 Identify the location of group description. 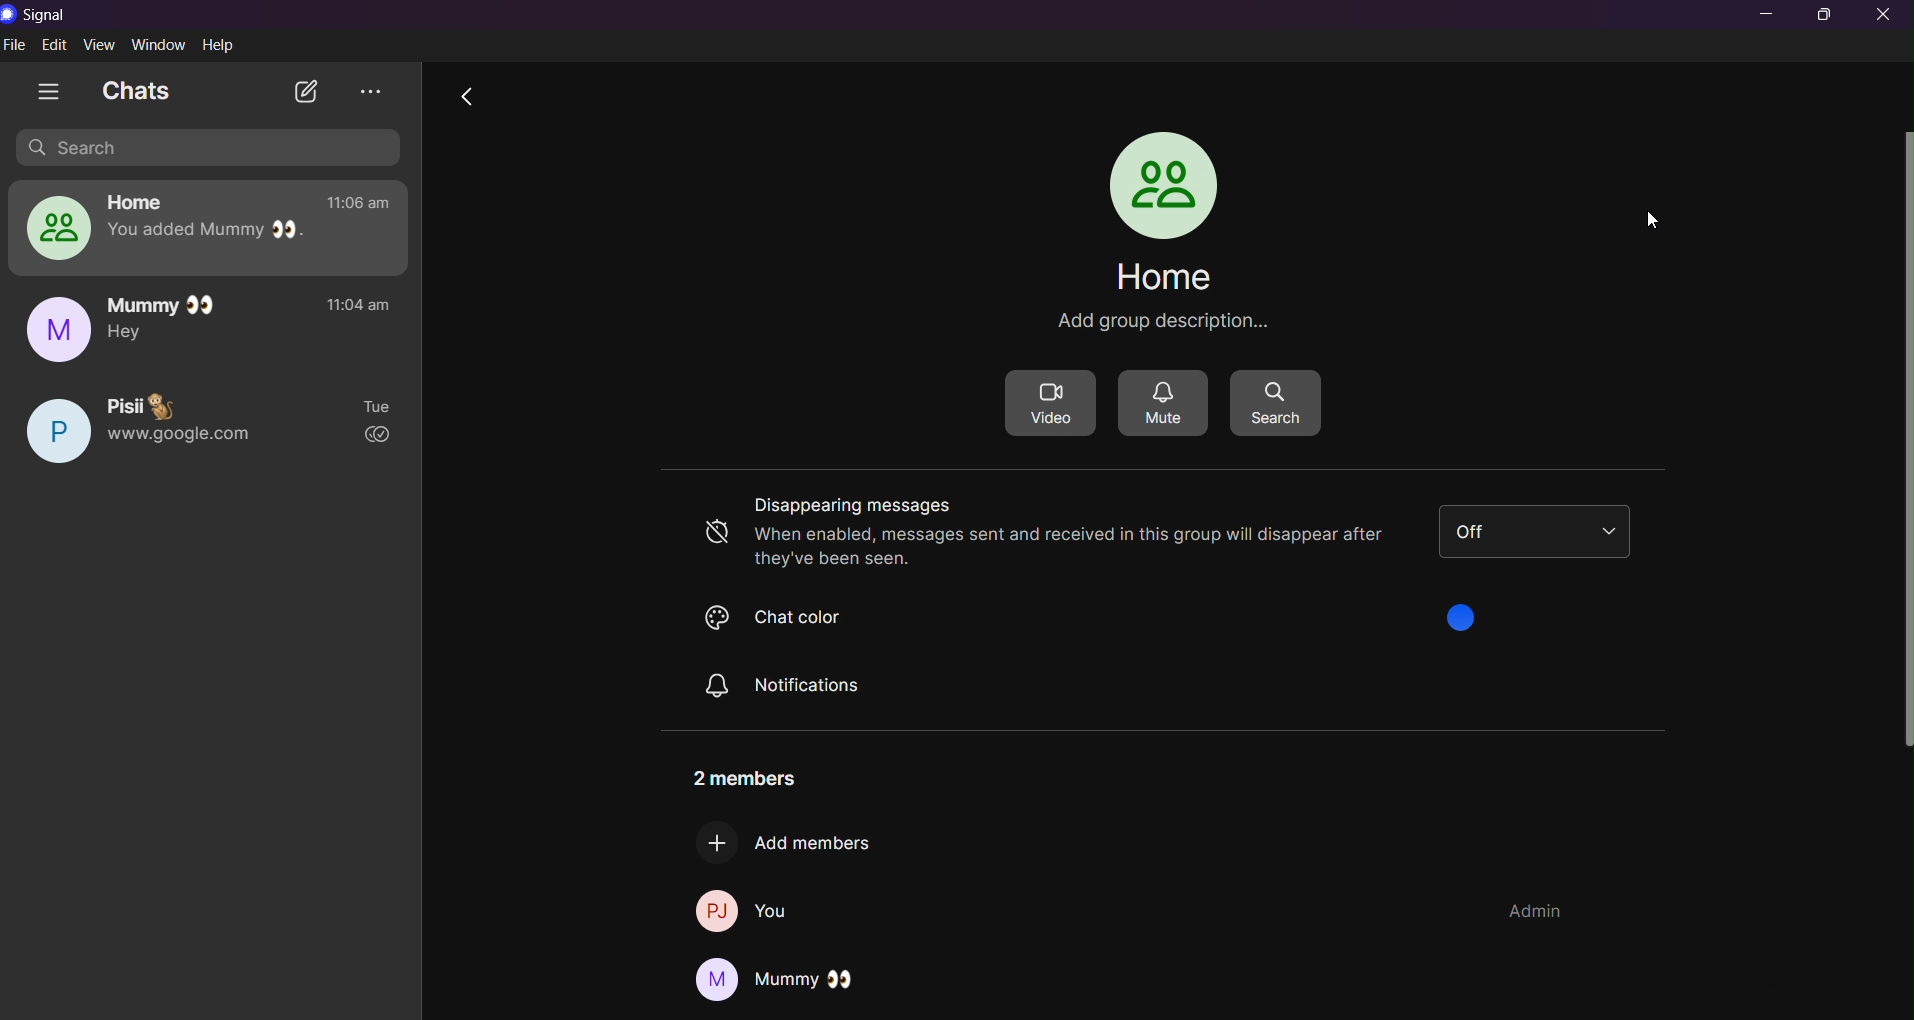
(1173, 321).